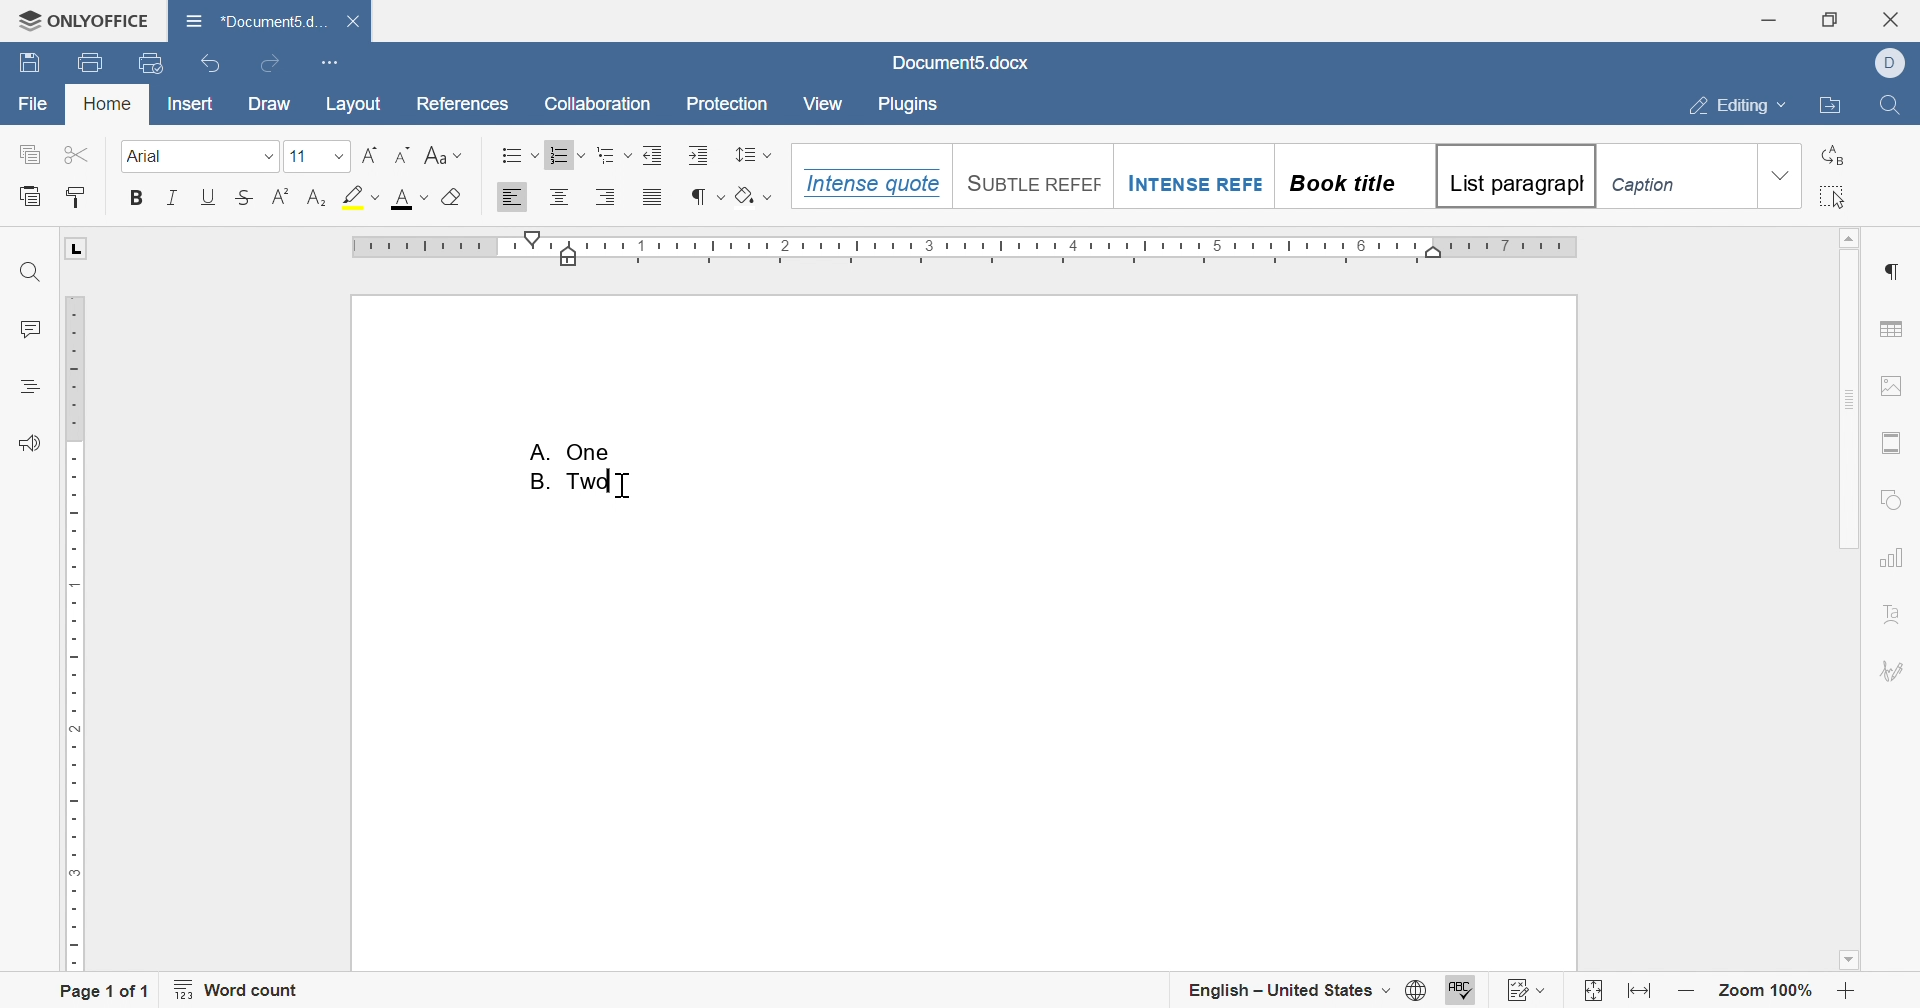 This screenshot has height=1008, width=1920. Describe the element at coordinates (31, 326) in the screenshot. I see `comments` at that location.